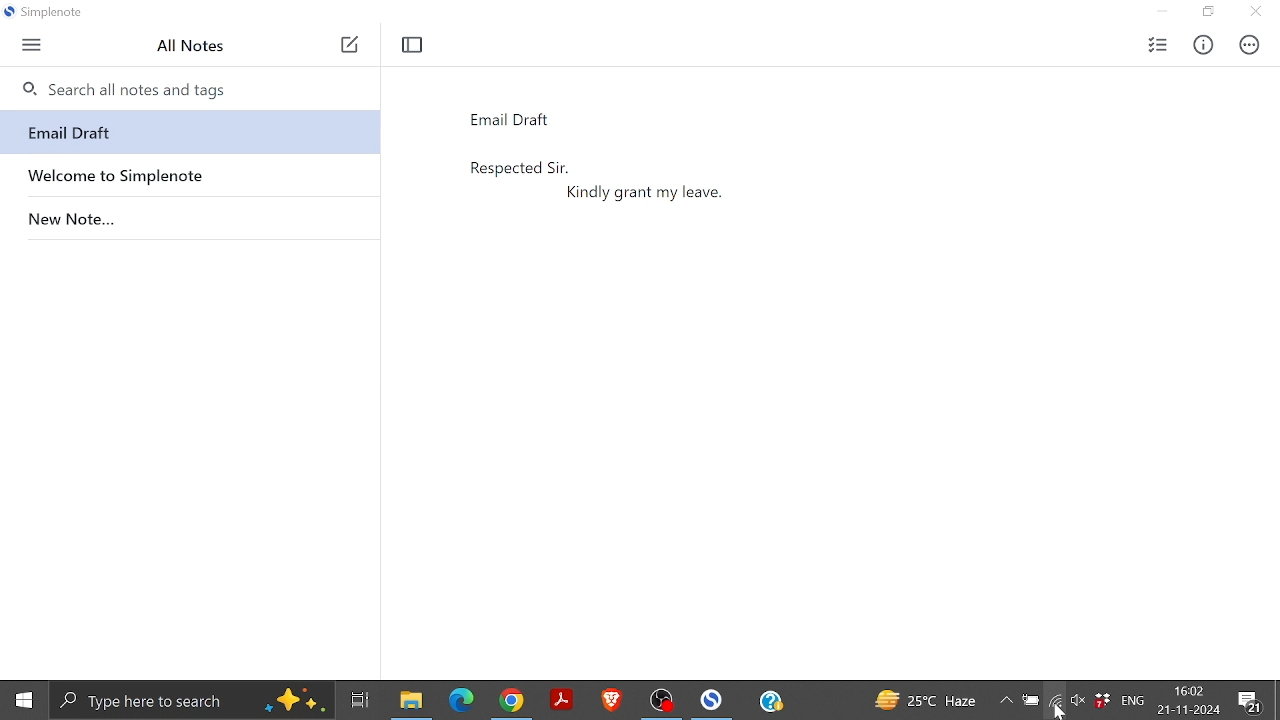 The width and height of the screenshot is (1280, 720). I want to click on Files, so click(409, 700).